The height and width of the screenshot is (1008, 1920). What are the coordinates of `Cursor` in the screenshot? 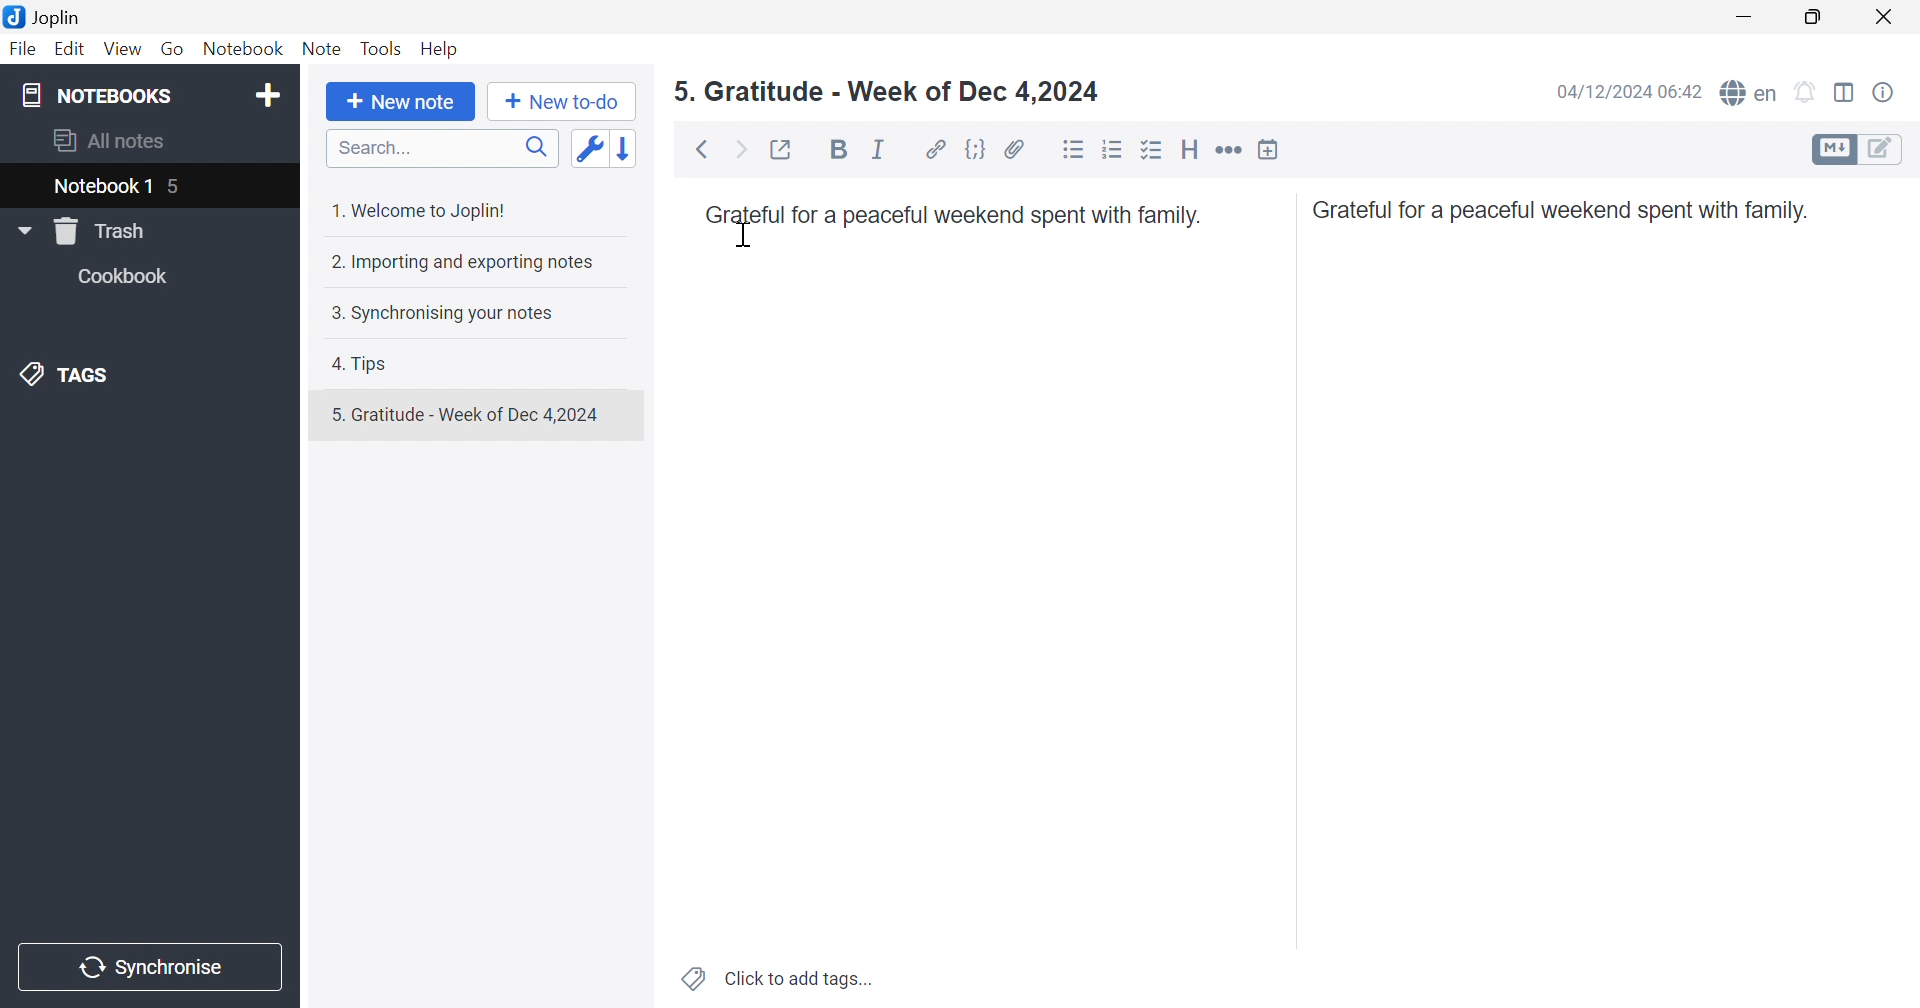 It's located at (745, 235).